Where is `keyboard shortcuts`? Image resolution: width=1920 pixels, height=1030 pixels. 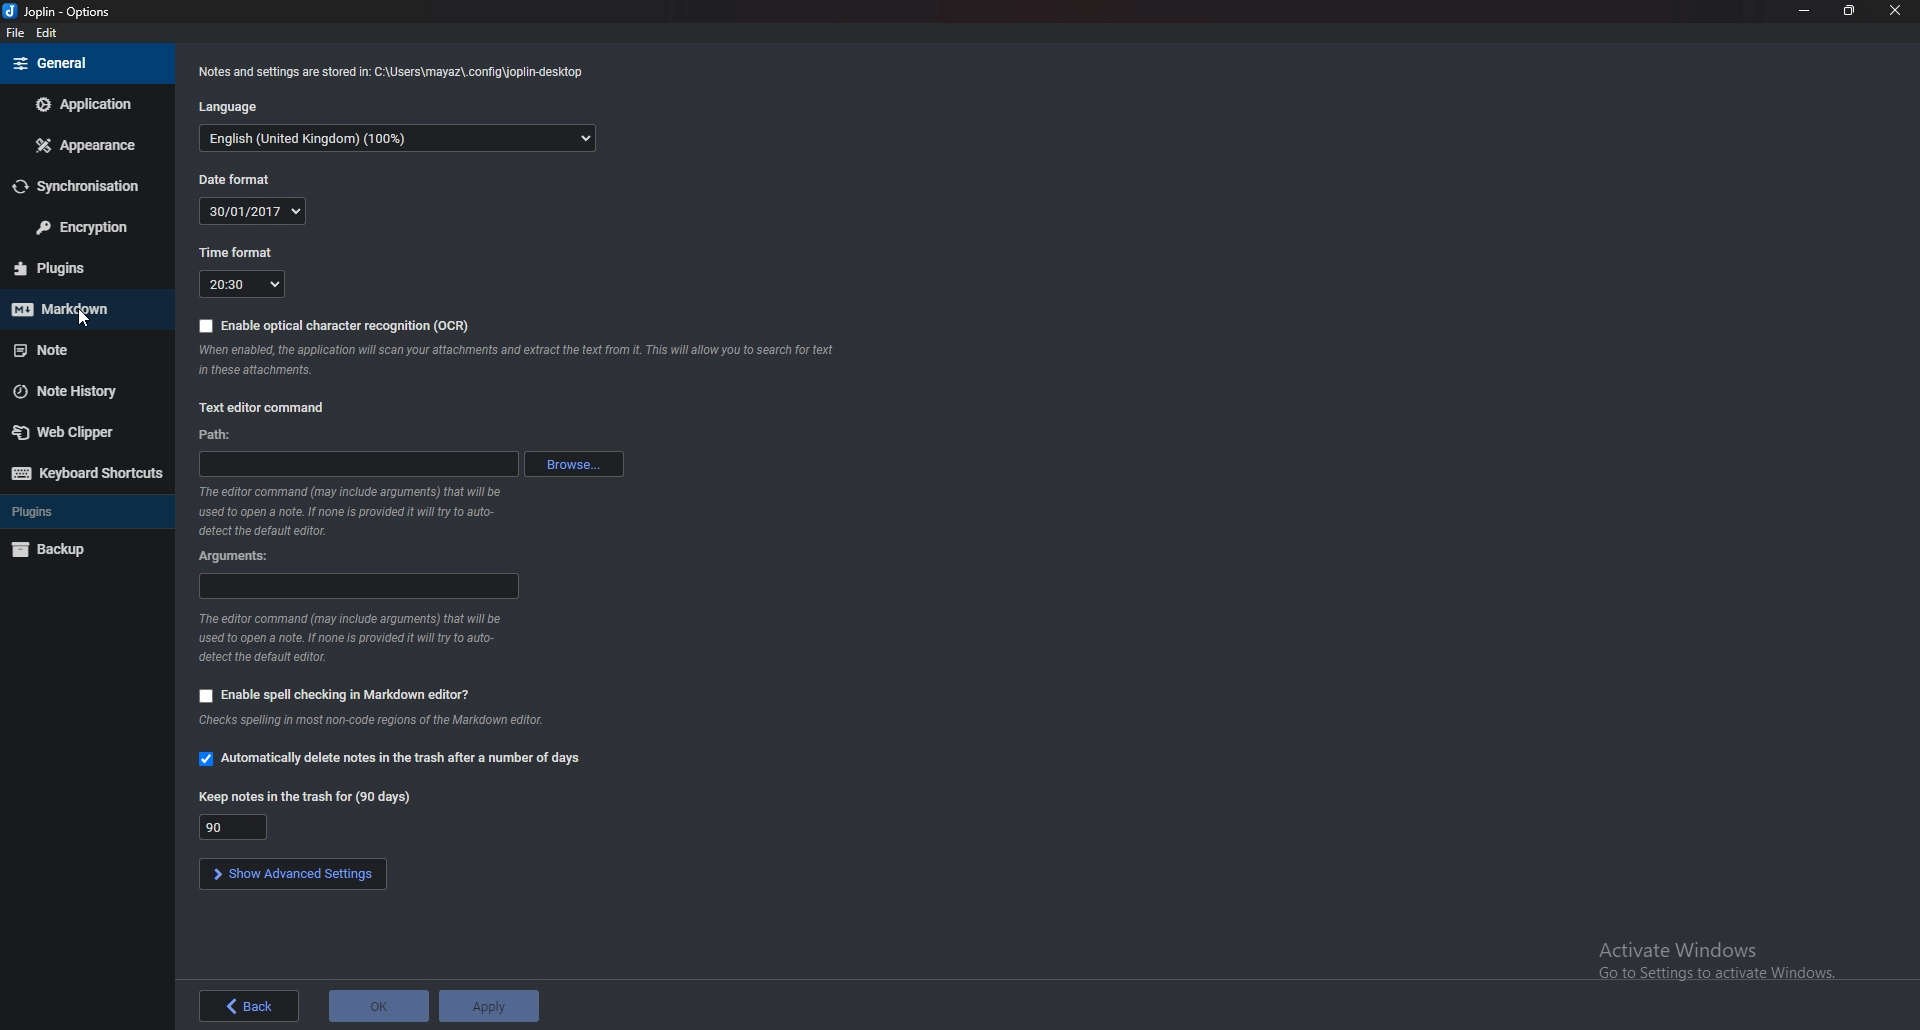 keyboard shortcuts is located at coordinates (87, 474).